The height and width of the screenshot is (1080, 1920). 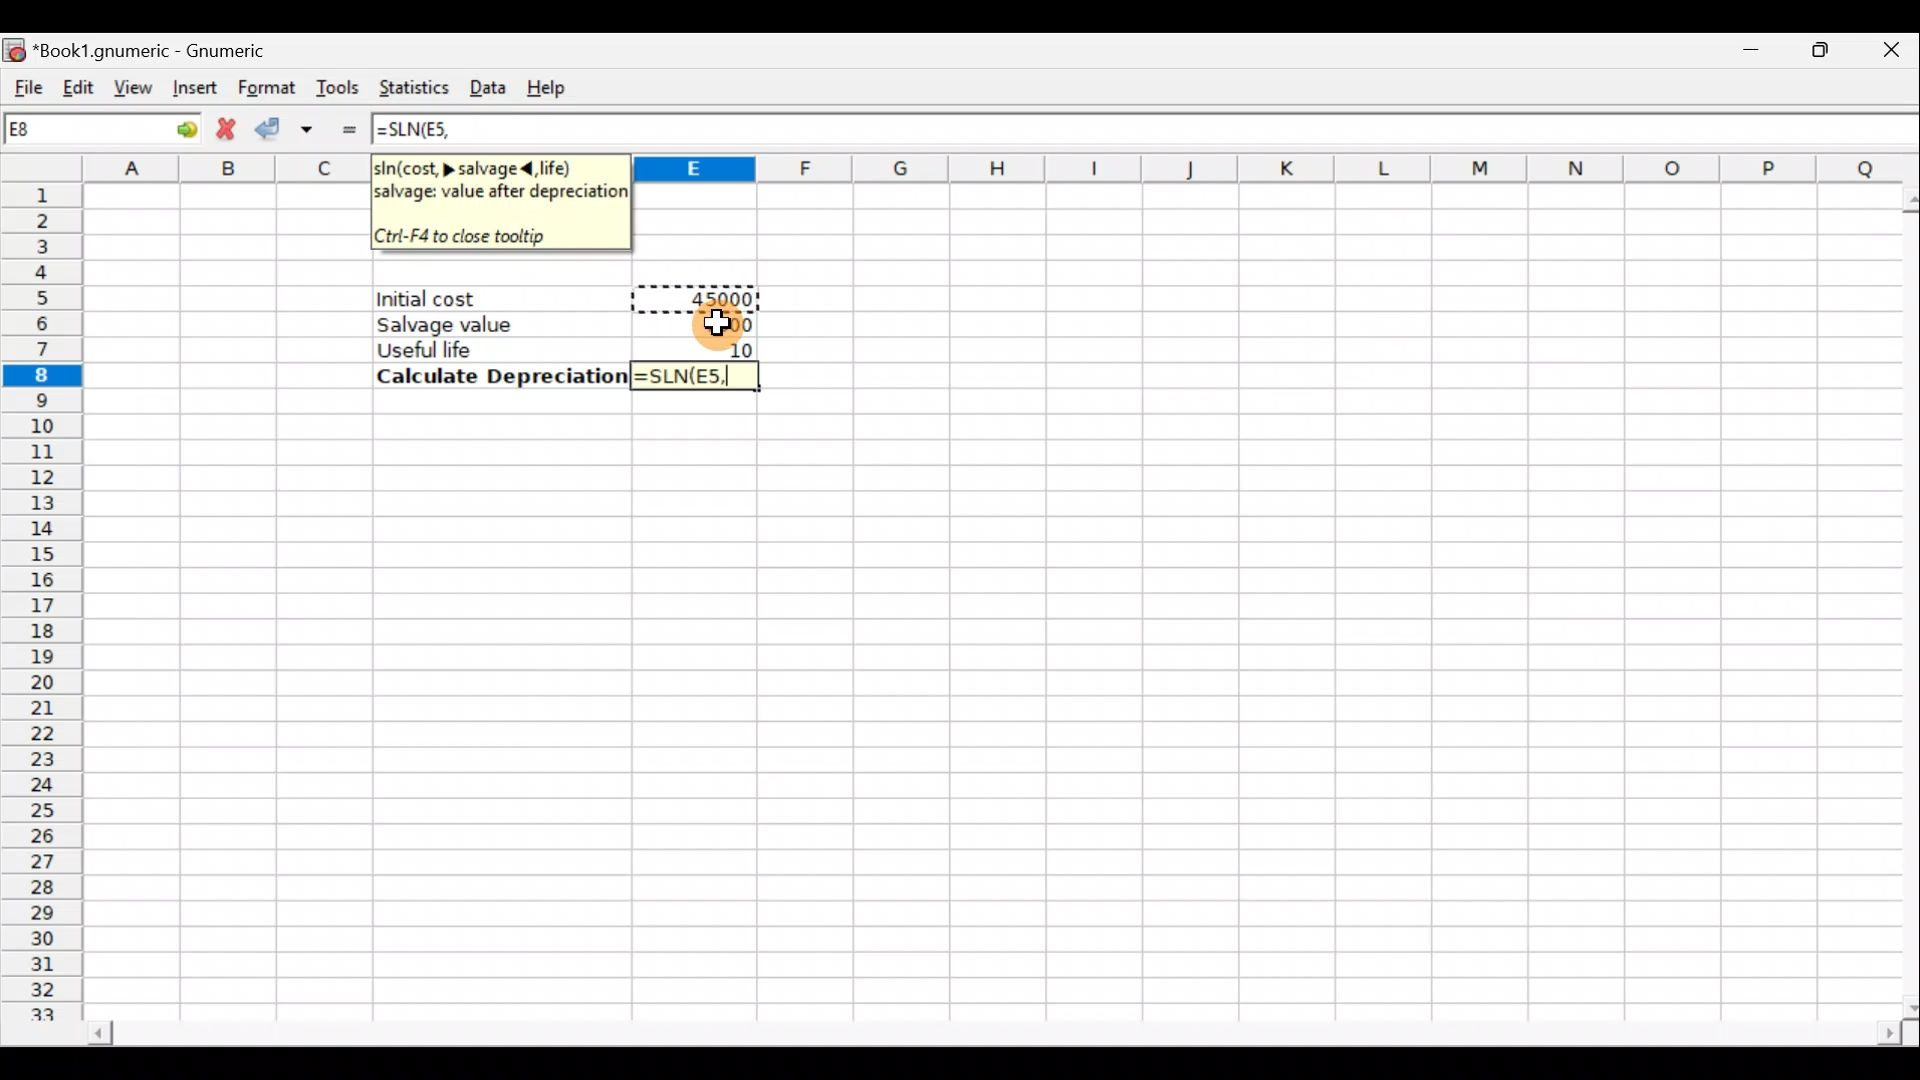 I want to click on Accept change, so click(x=289, y=126).